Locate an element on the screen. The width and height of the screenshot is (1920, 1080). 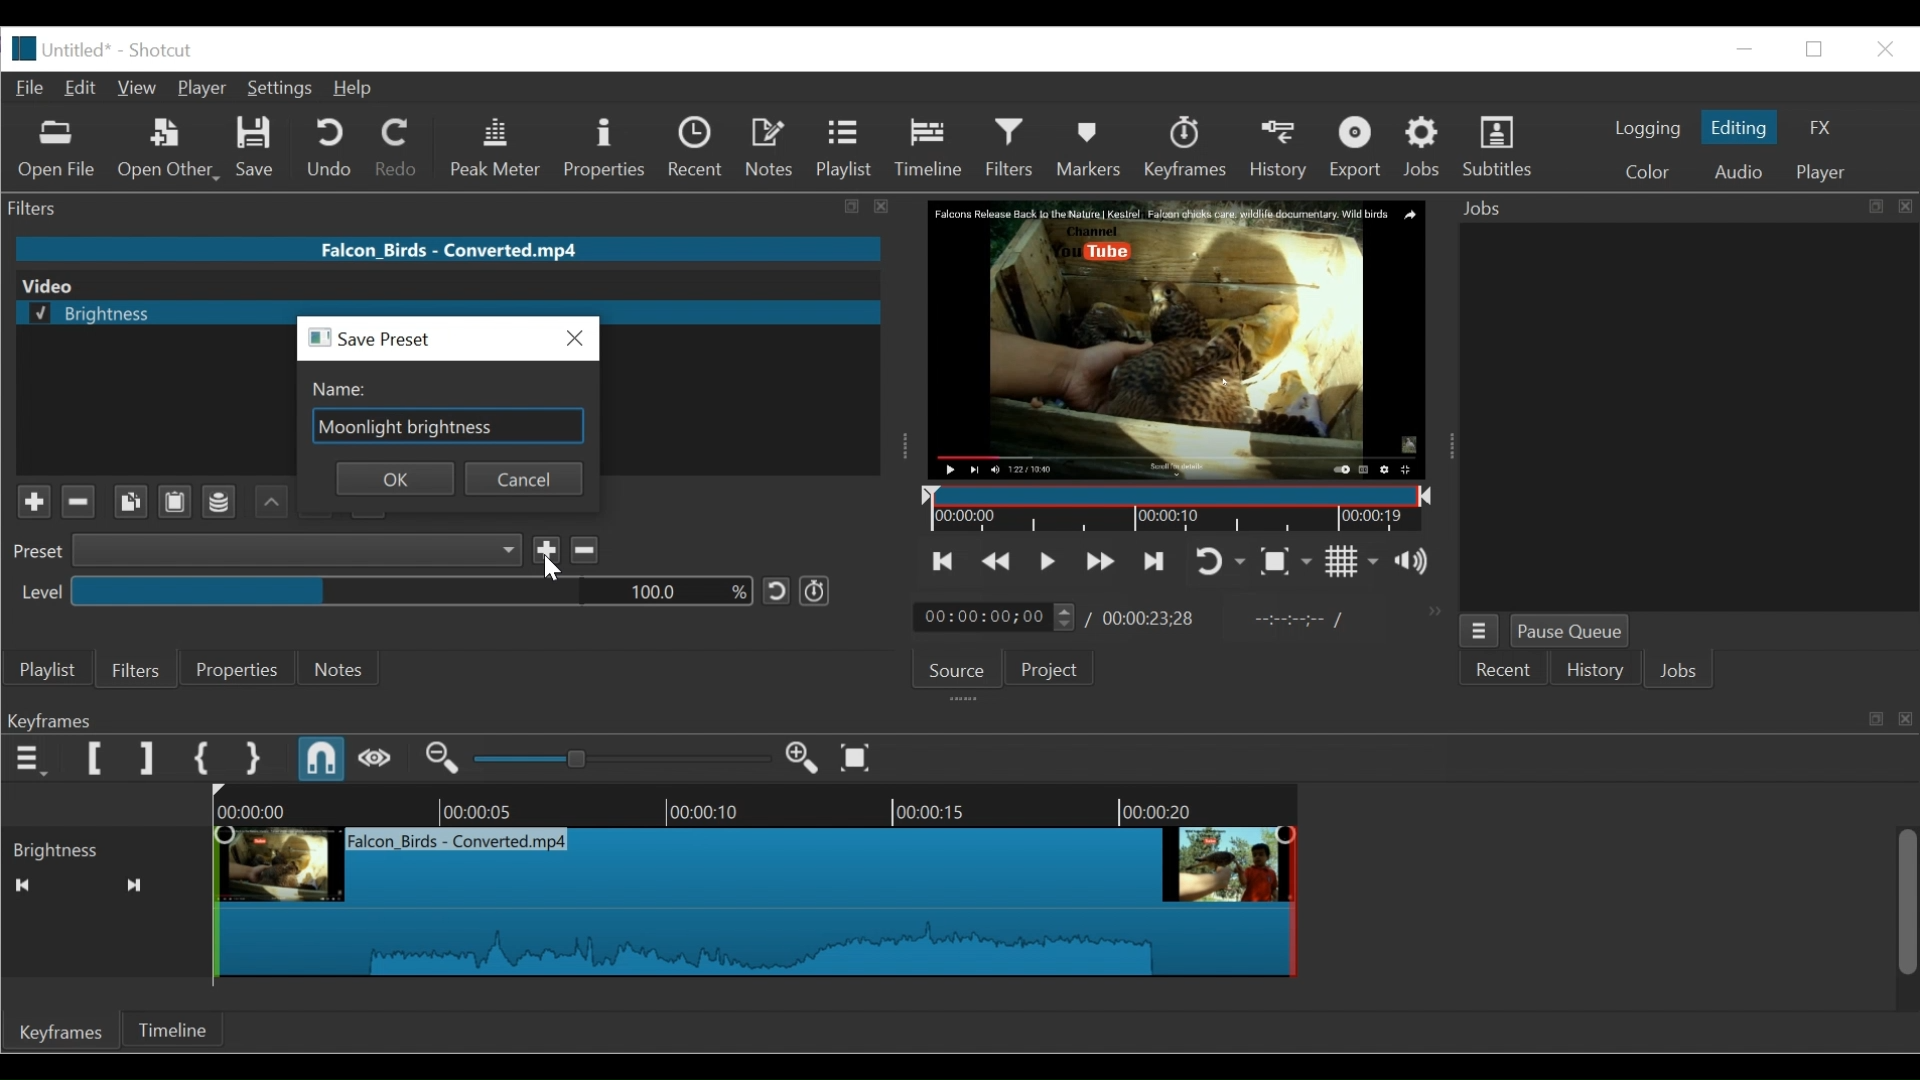
Seek backwards is located at coordinates (21, 885).